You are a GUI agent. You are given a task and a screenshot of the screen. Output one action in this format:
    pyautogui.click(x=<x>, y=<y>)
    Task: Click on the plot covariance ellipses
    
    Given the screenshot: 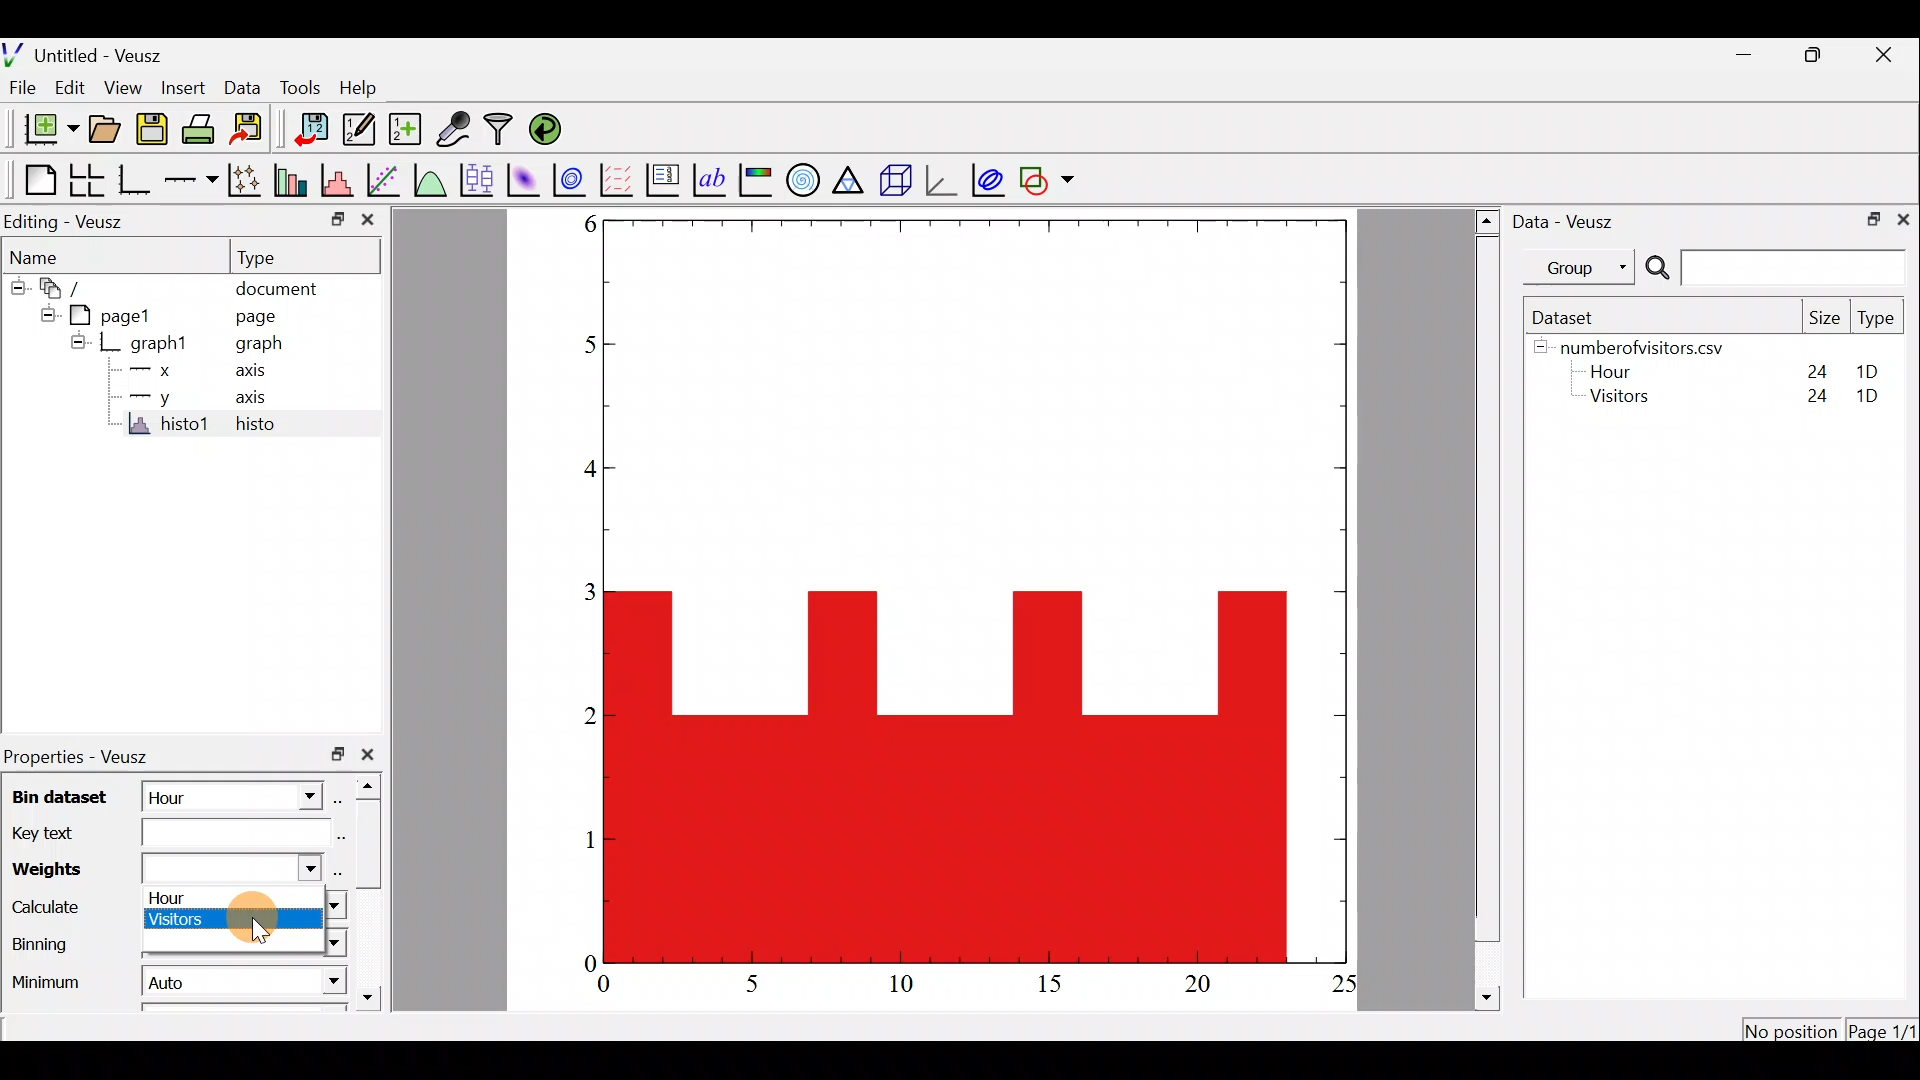 What is the action you would take?
    pyautogui.click(x=985, y=183)
    